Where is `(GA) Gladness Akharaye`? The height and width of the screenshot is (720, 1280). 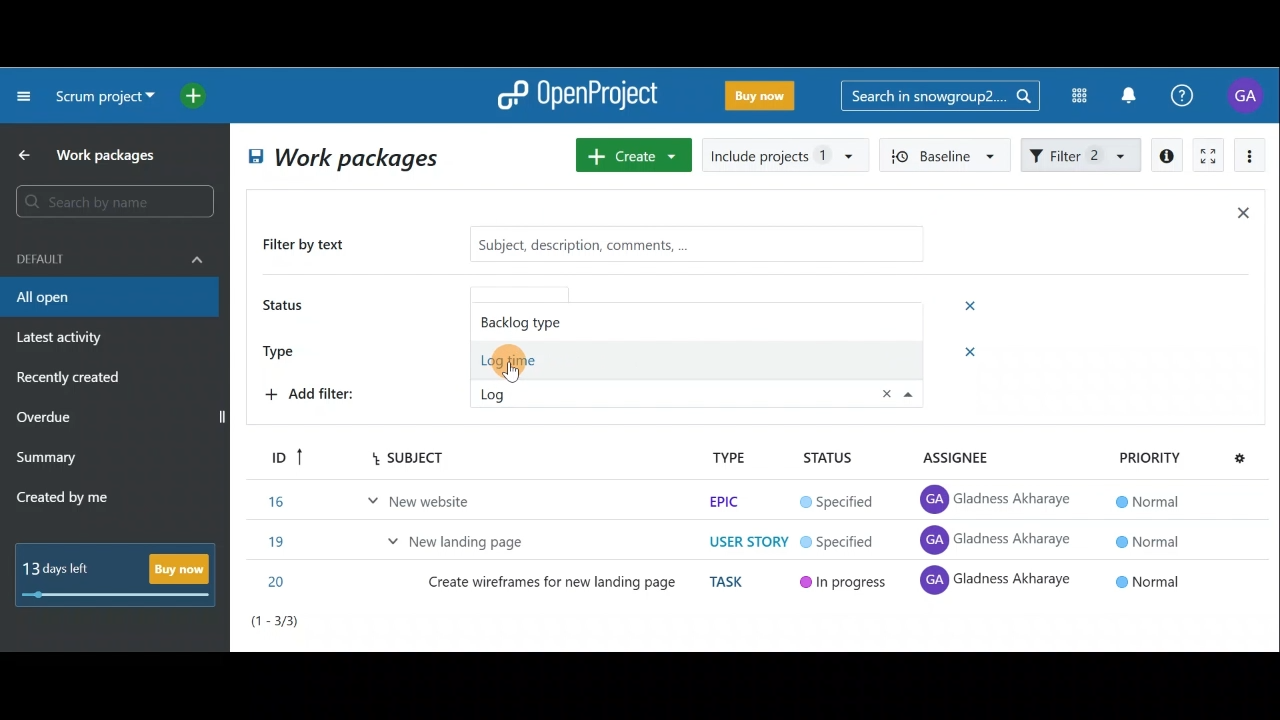
(GA) Gladness Akharaye is located at coordinates (997, 584).